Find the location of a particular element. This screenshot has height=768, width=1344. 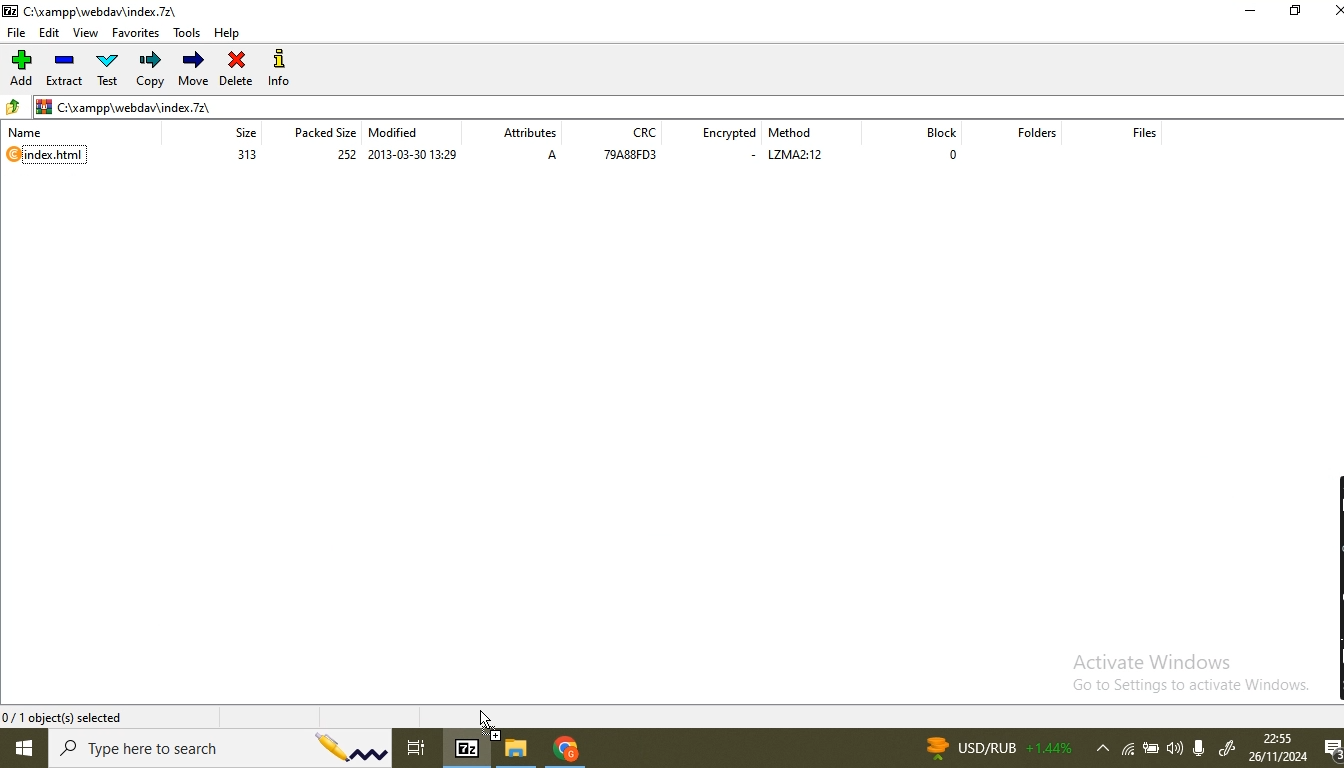

file is located at coordinates (20, 33).